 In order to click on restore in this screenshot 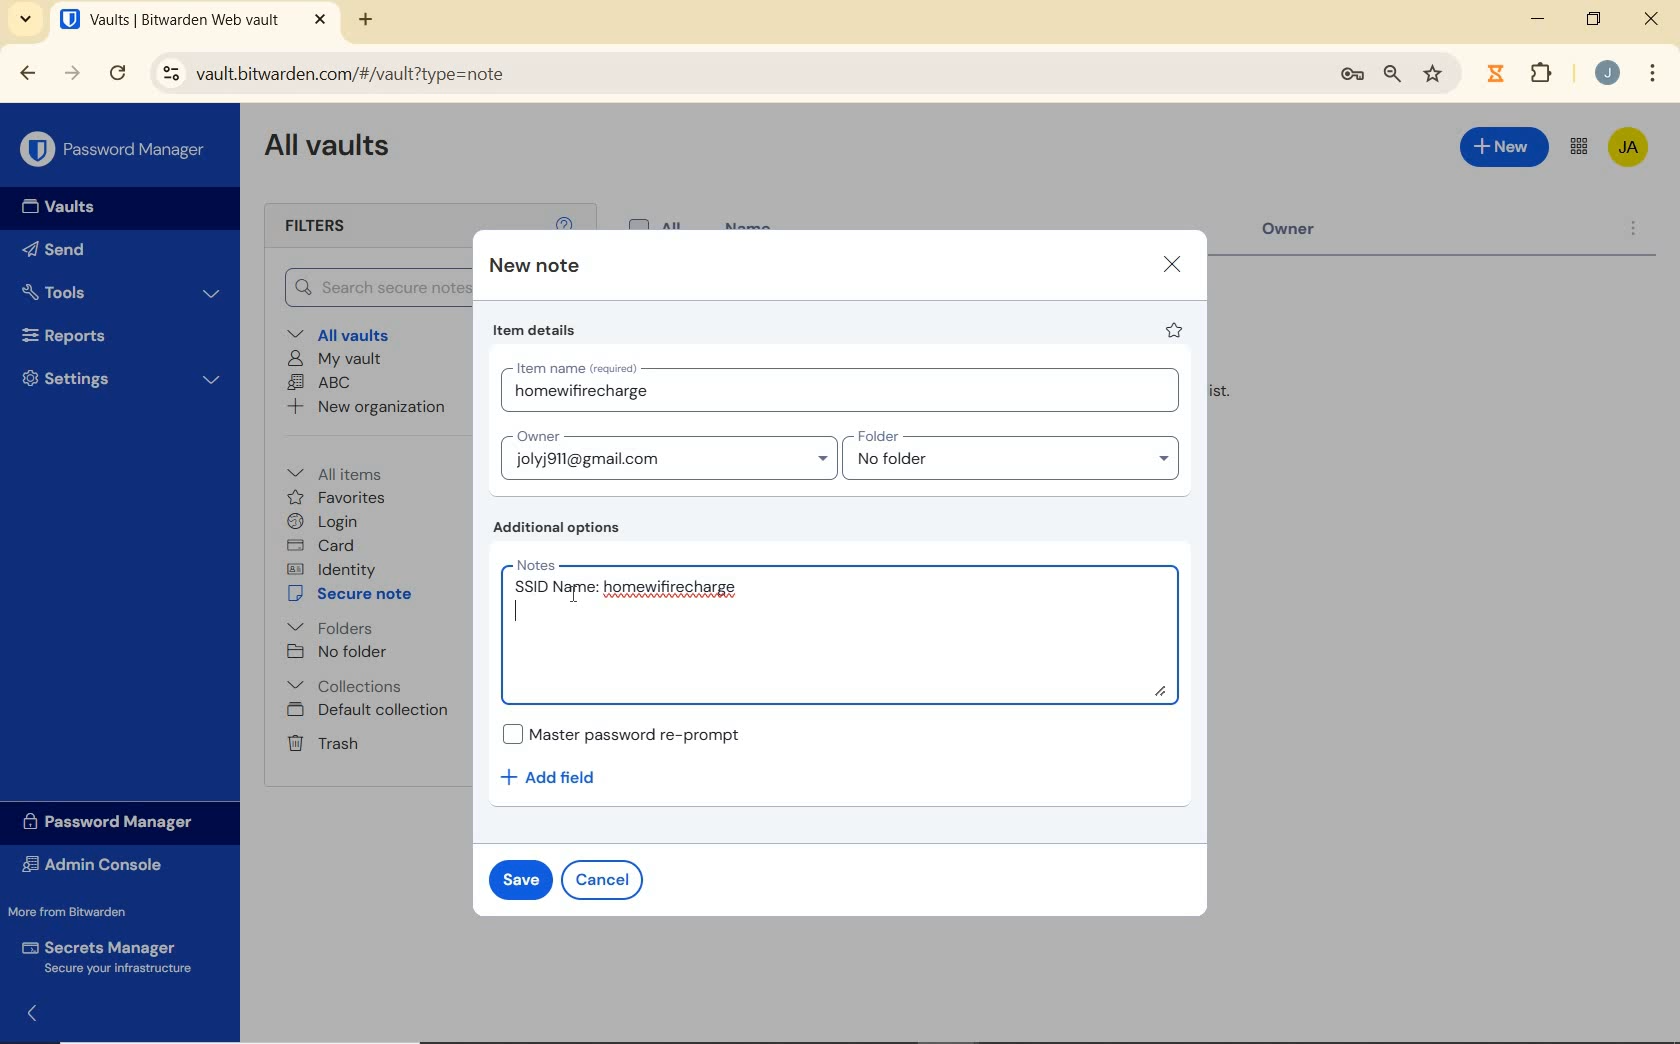, I will do `click(1594, 19)`.